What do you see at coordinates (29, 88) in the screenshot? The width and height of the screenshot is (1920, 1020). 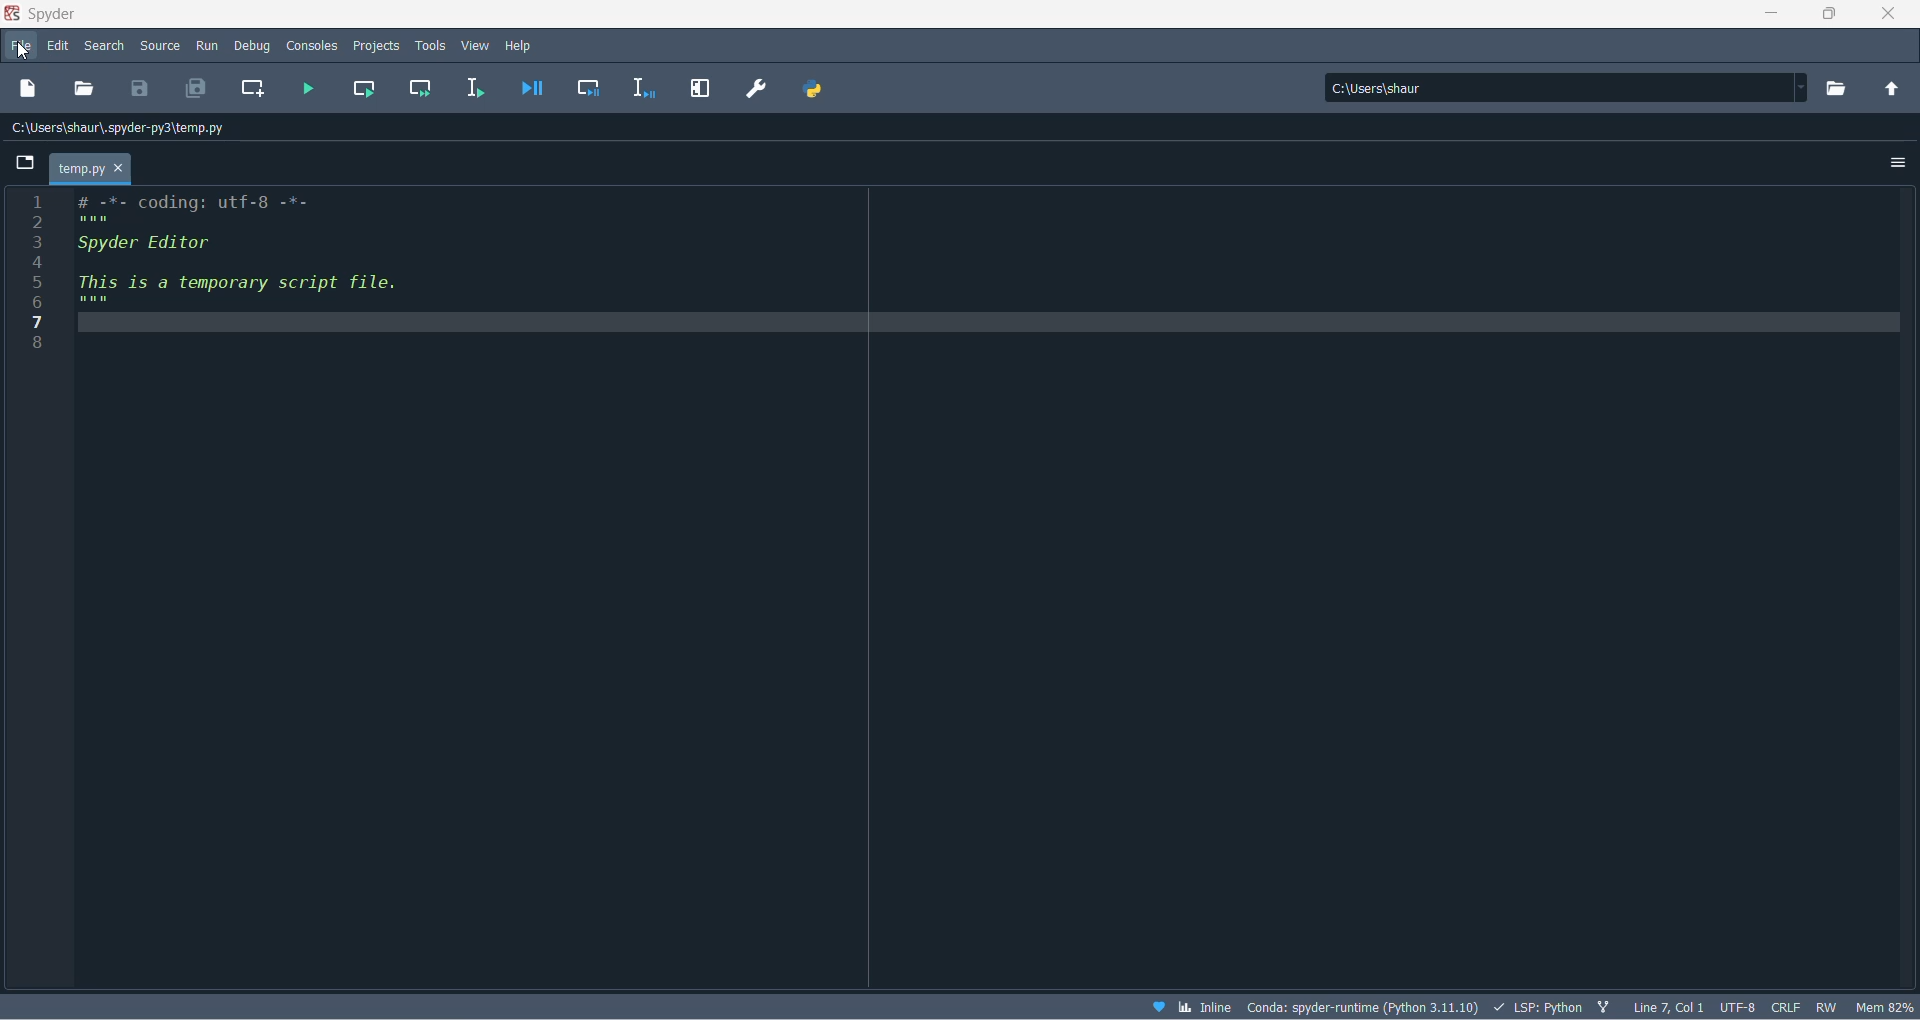 I see `new file` at bounding box center [29, 88].